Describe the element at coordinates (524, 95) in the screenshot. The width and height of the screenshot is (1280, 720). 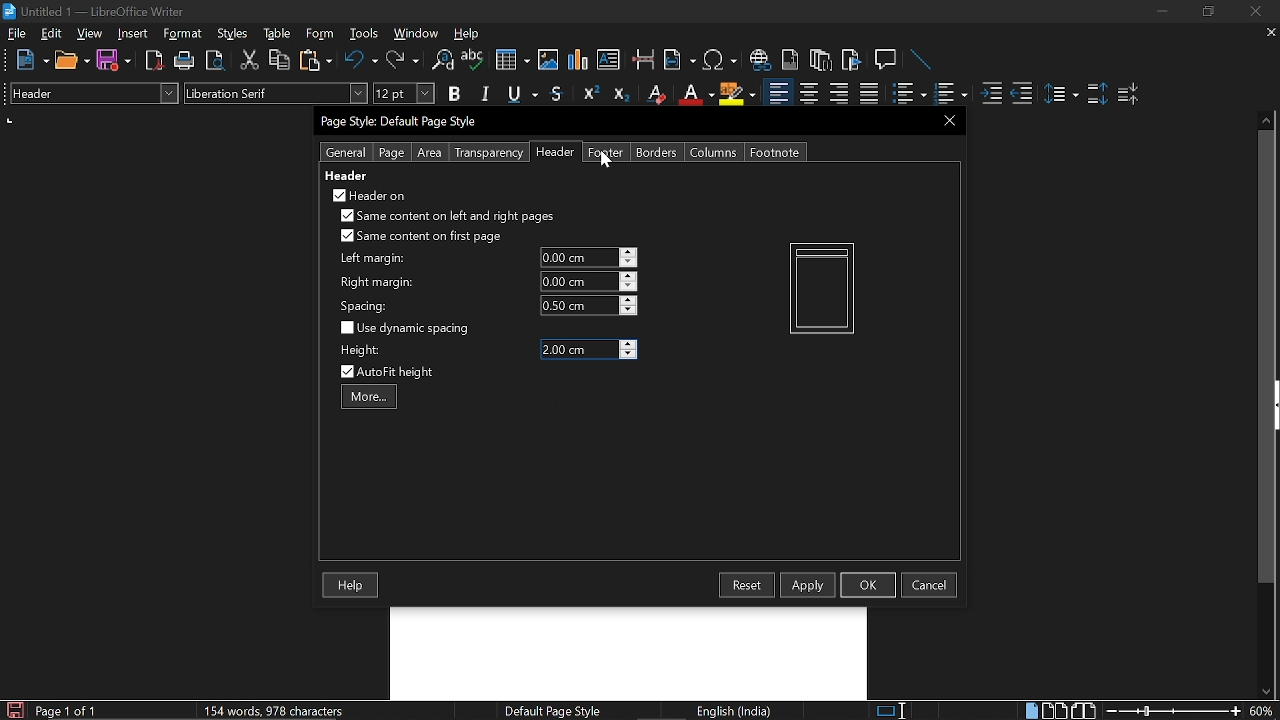
I see `Underline` at that location.